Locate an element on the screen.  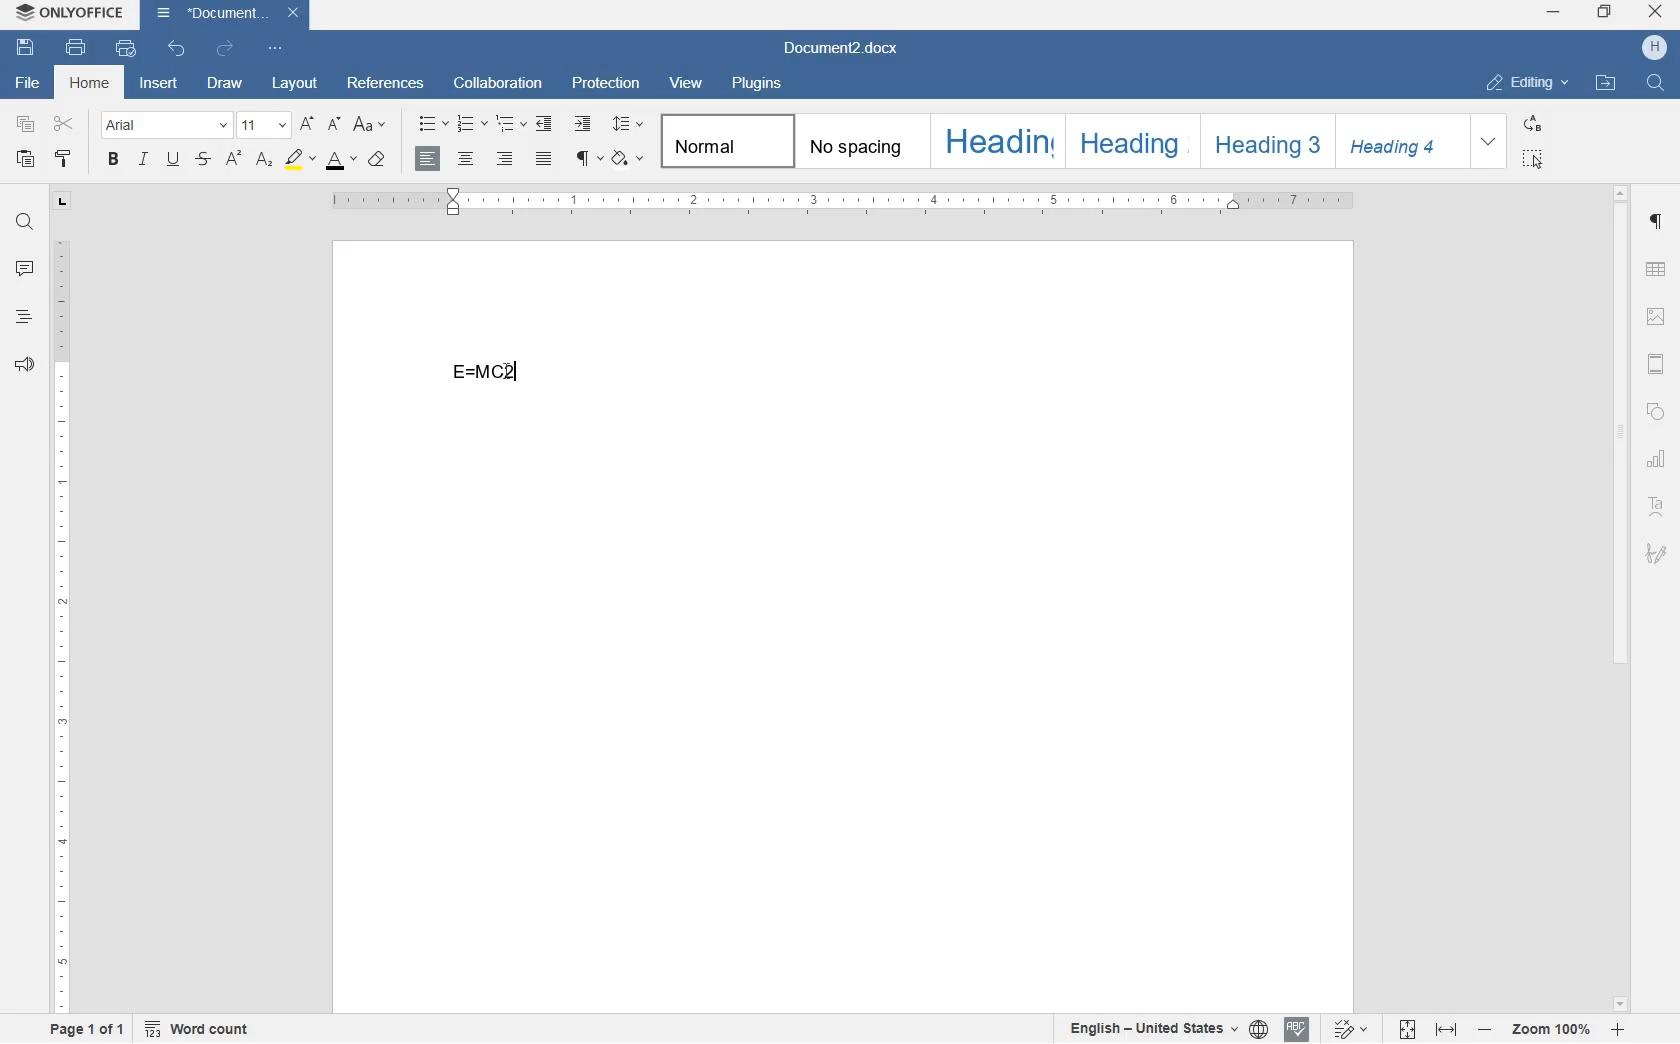
minimize is located at coordinates (1554, 12).